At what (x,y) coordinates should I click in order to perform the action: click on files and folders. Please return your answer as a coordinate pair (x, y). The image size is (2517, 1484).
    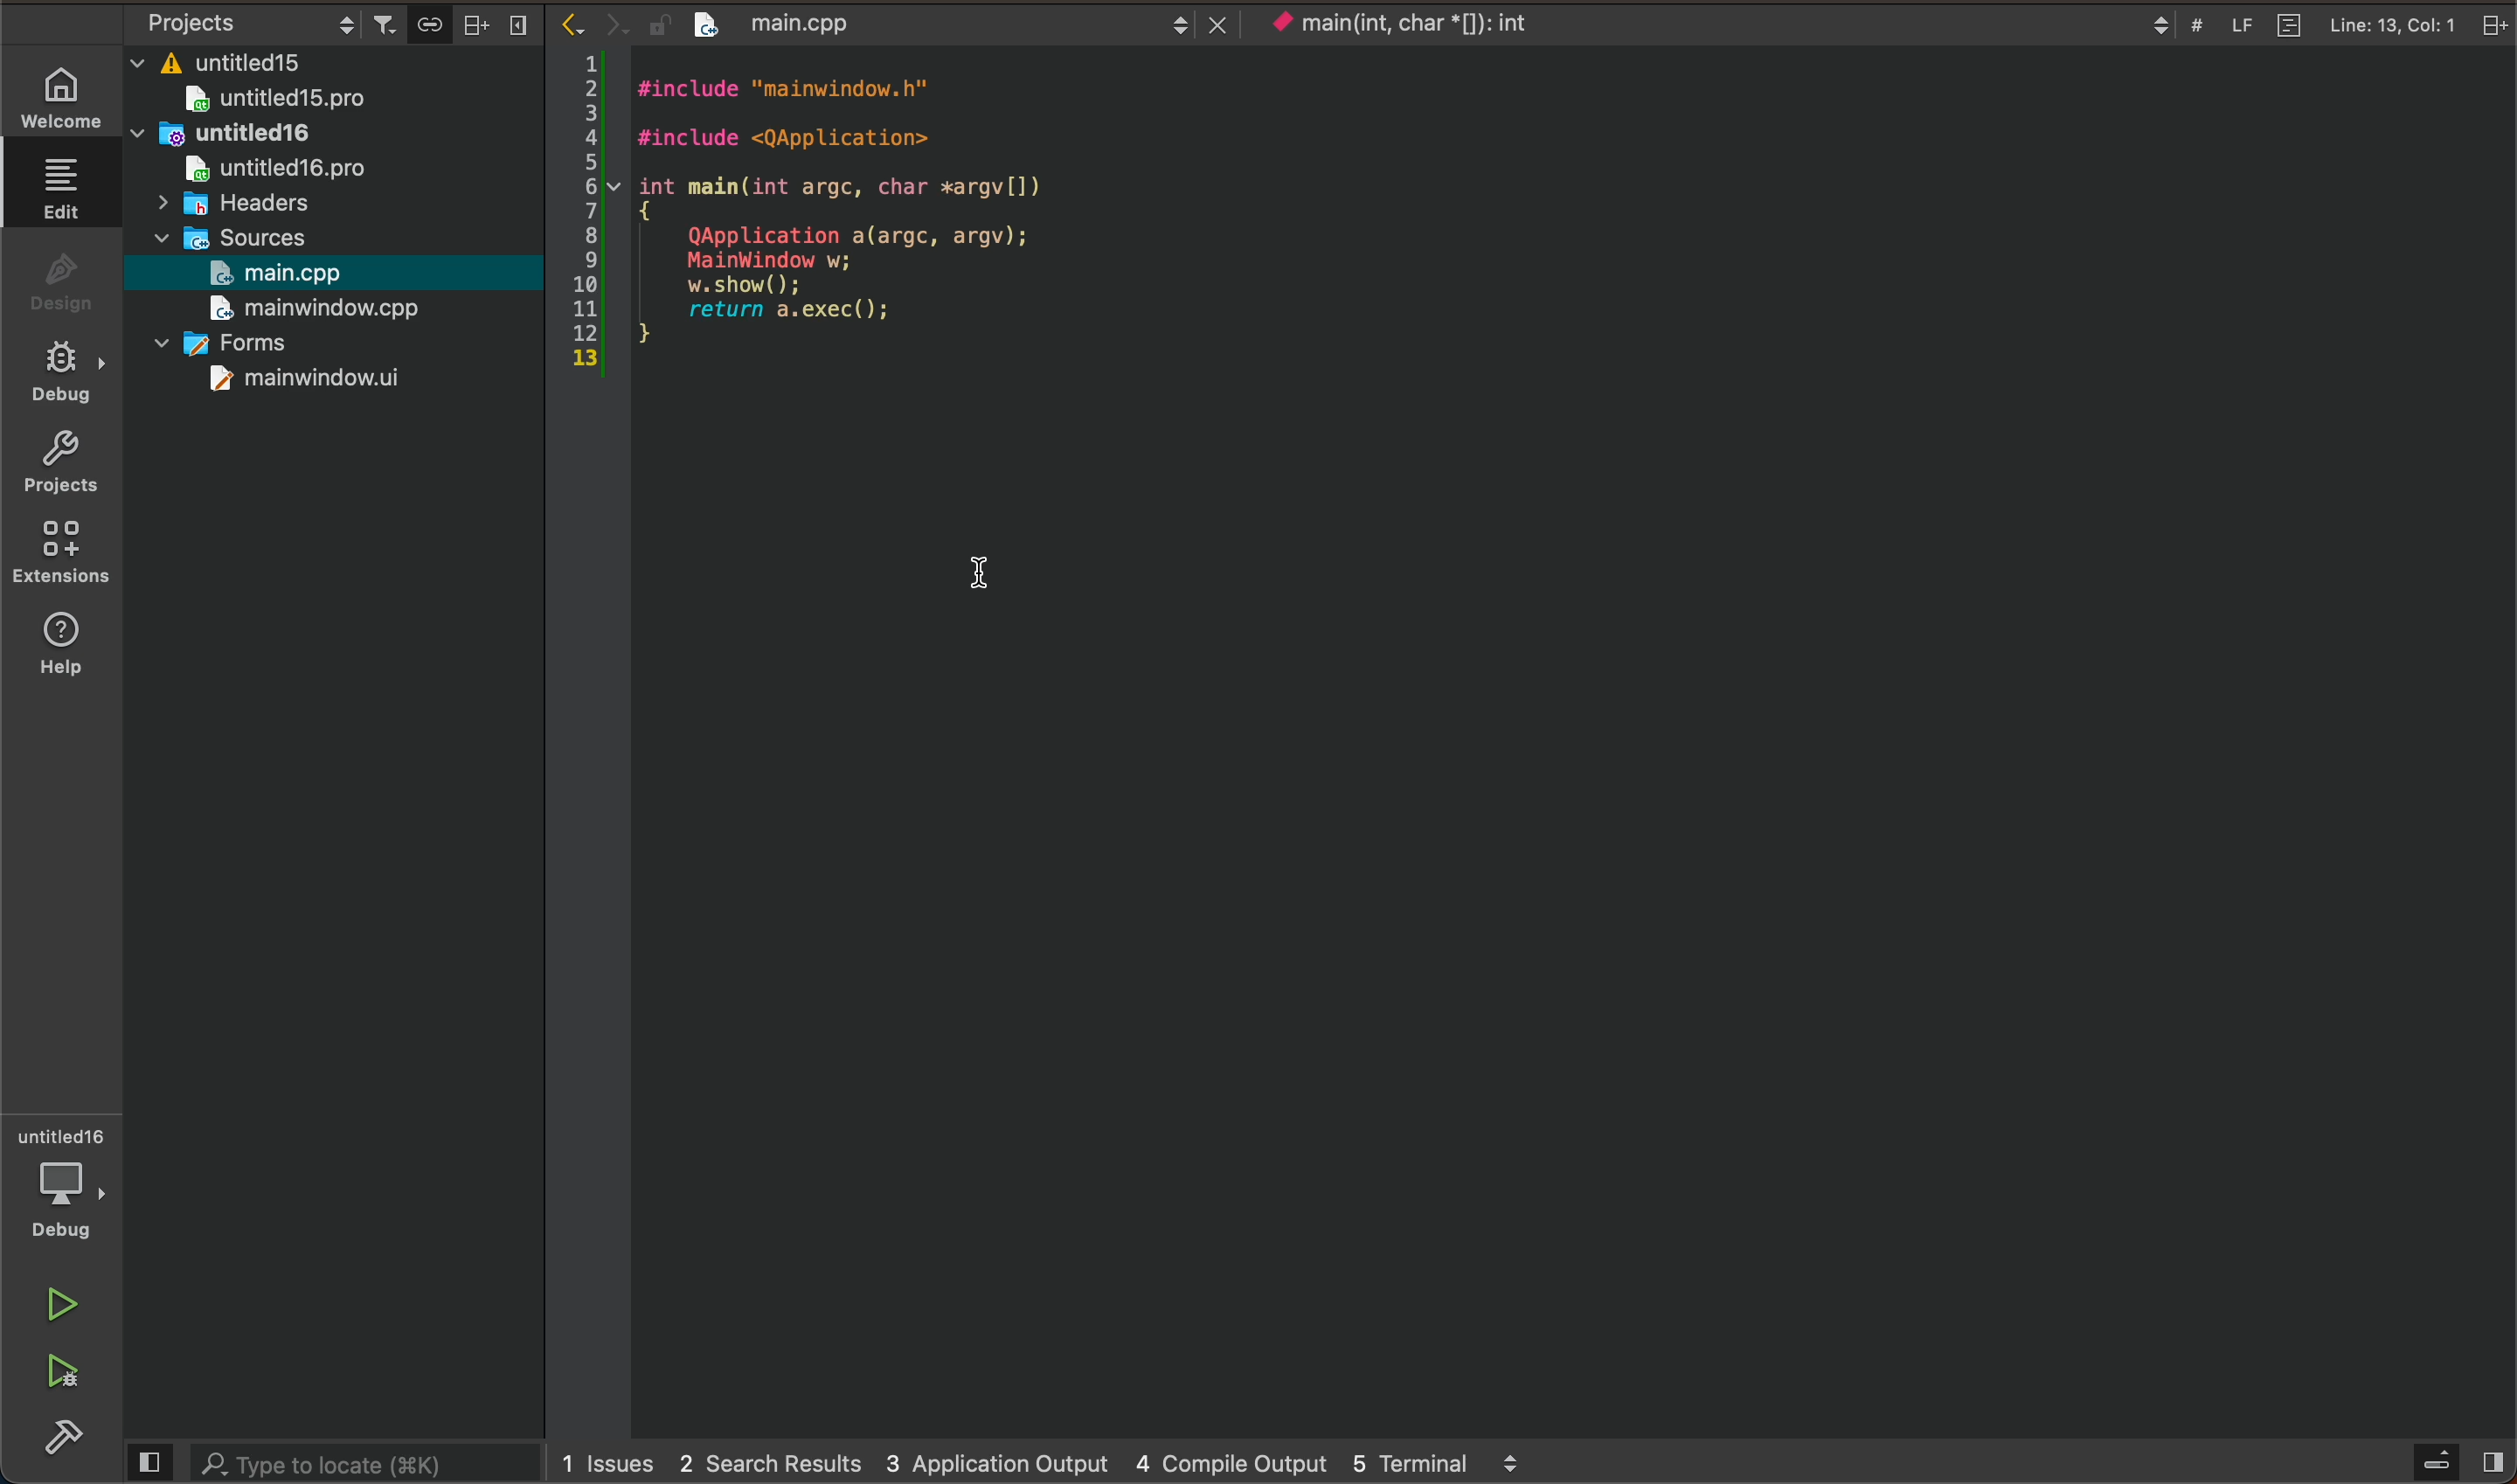
    Looking at the image, I should click on (341, 60).